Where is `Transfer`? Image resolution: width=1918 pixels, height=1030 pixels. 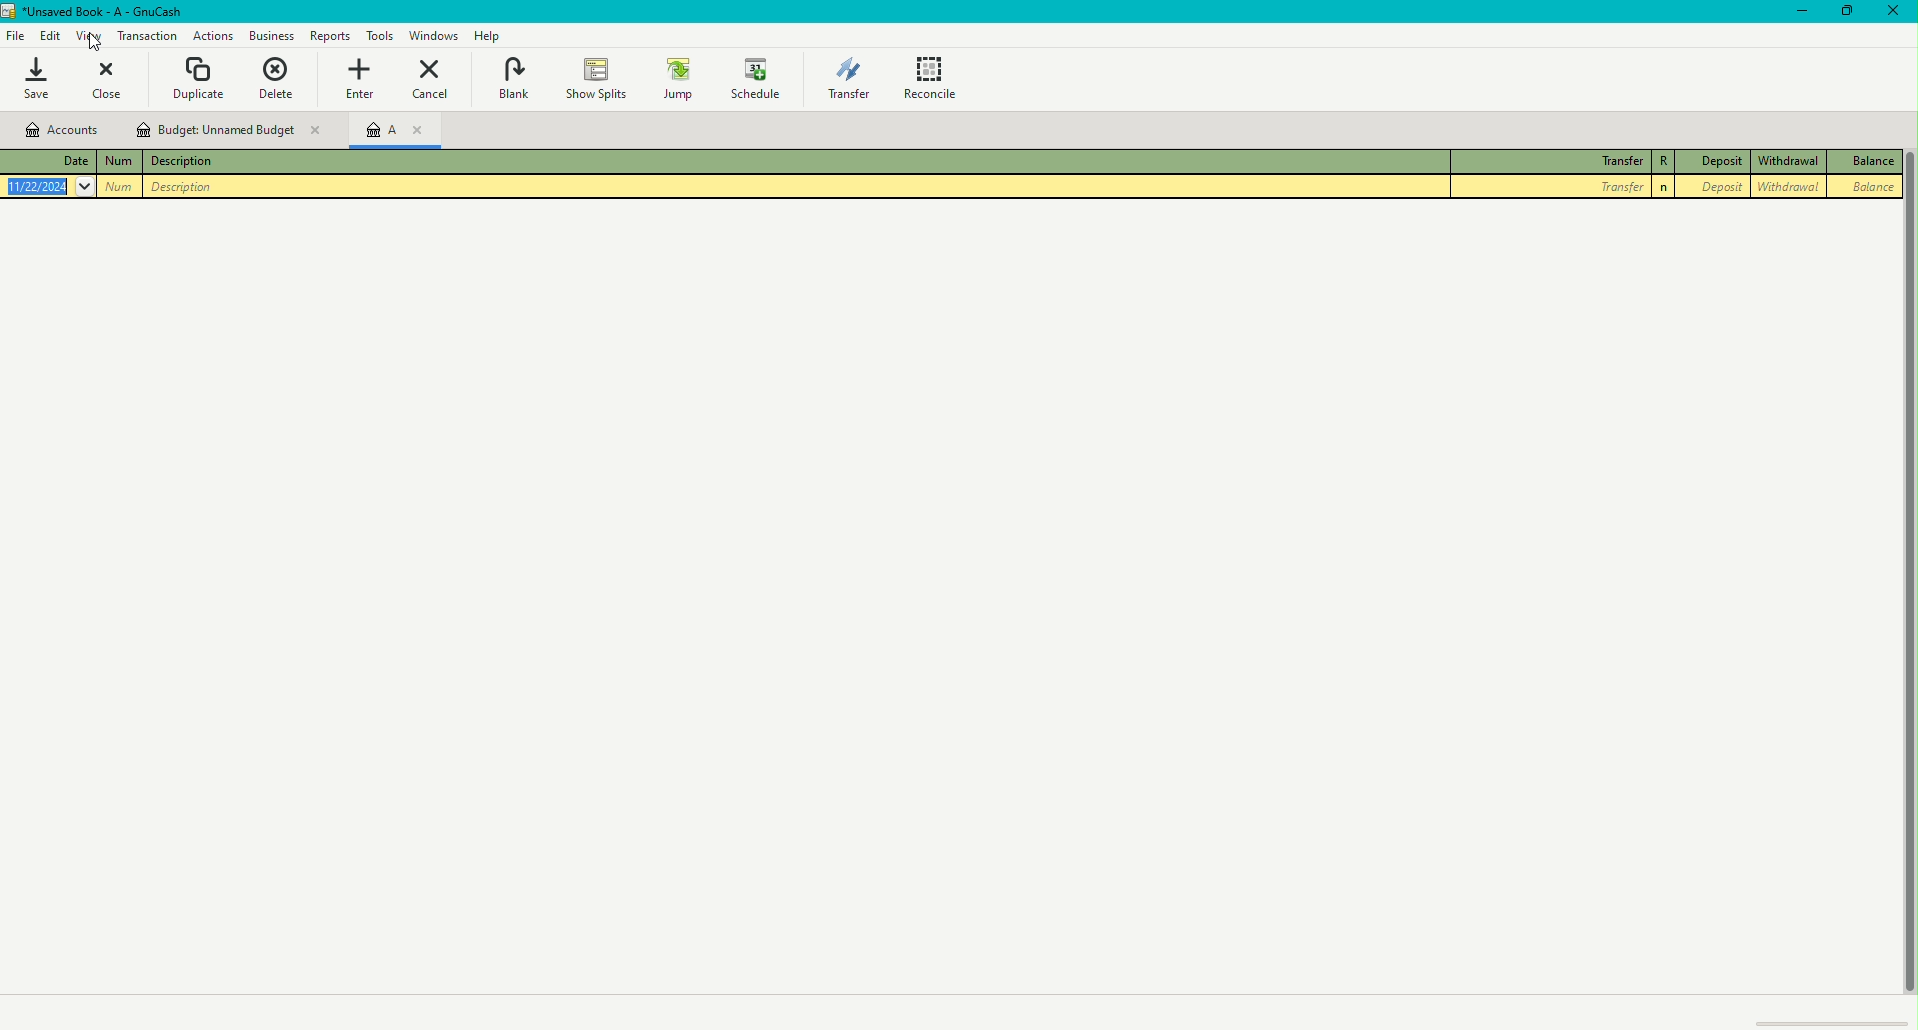
Transfer is located at coordinates (1550, 189).